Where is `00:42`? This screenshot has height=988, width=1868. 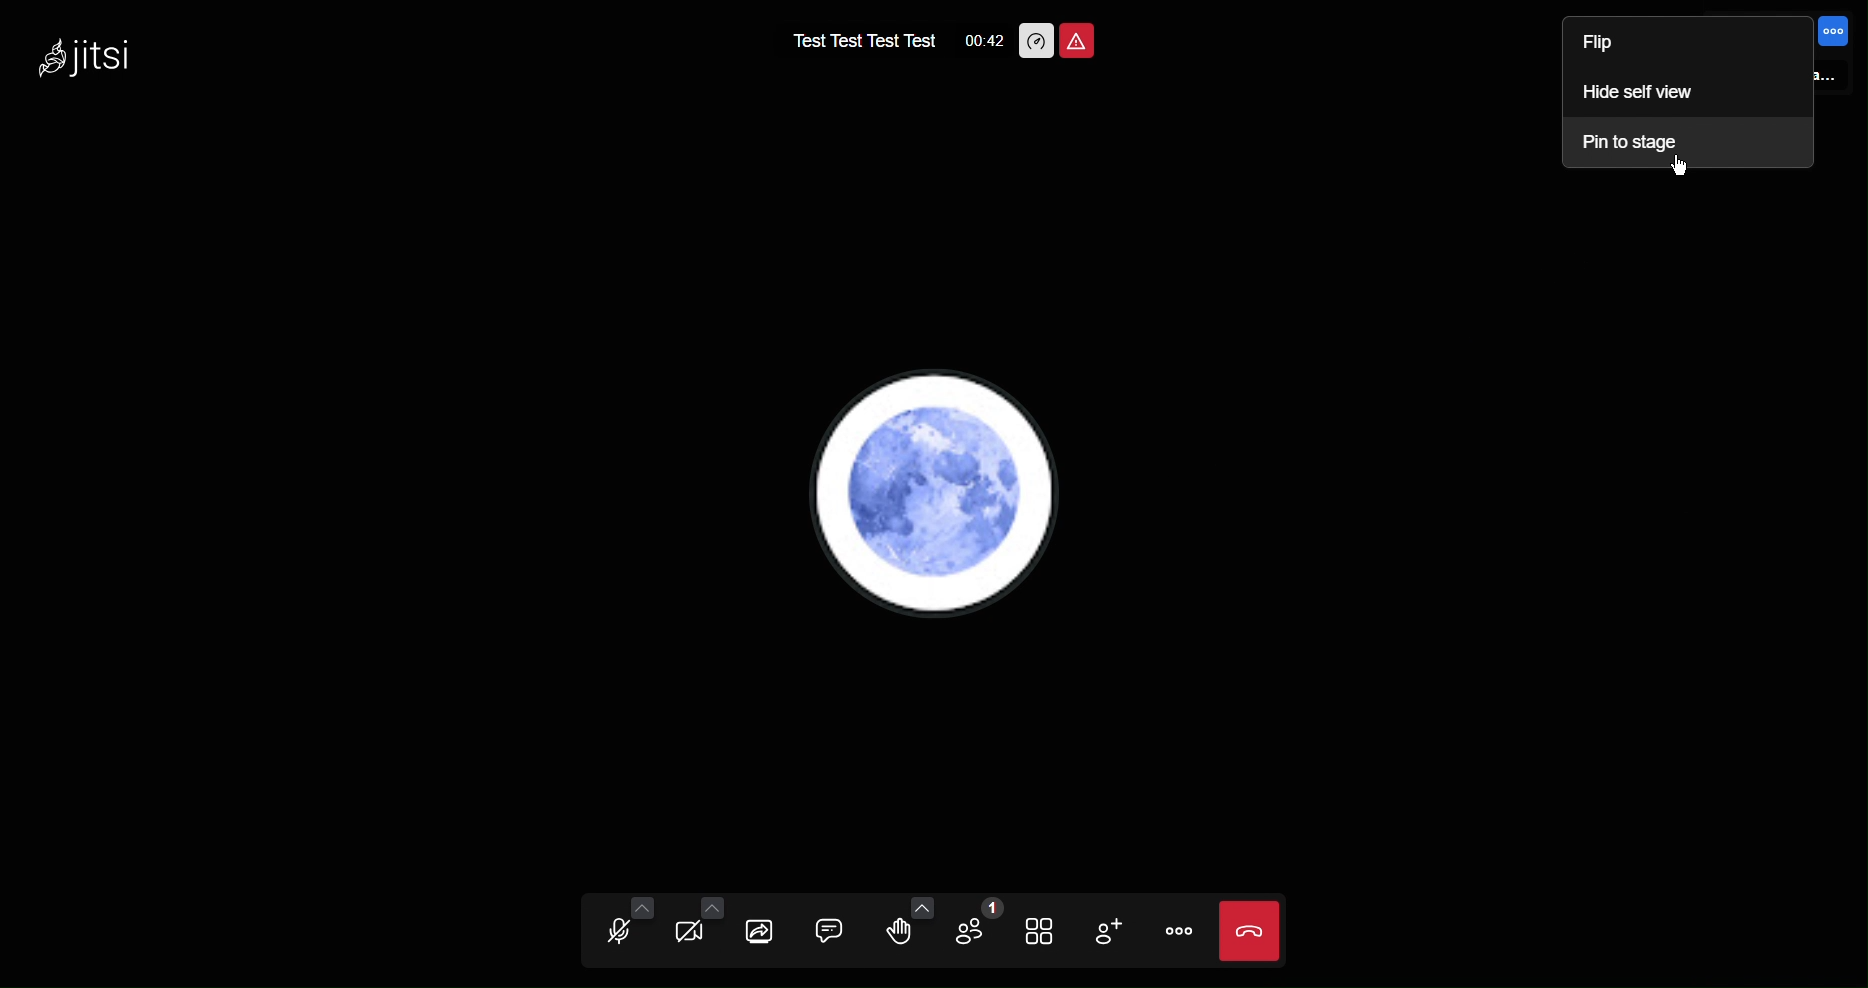
00:42 is located at coordinates (979, 44).